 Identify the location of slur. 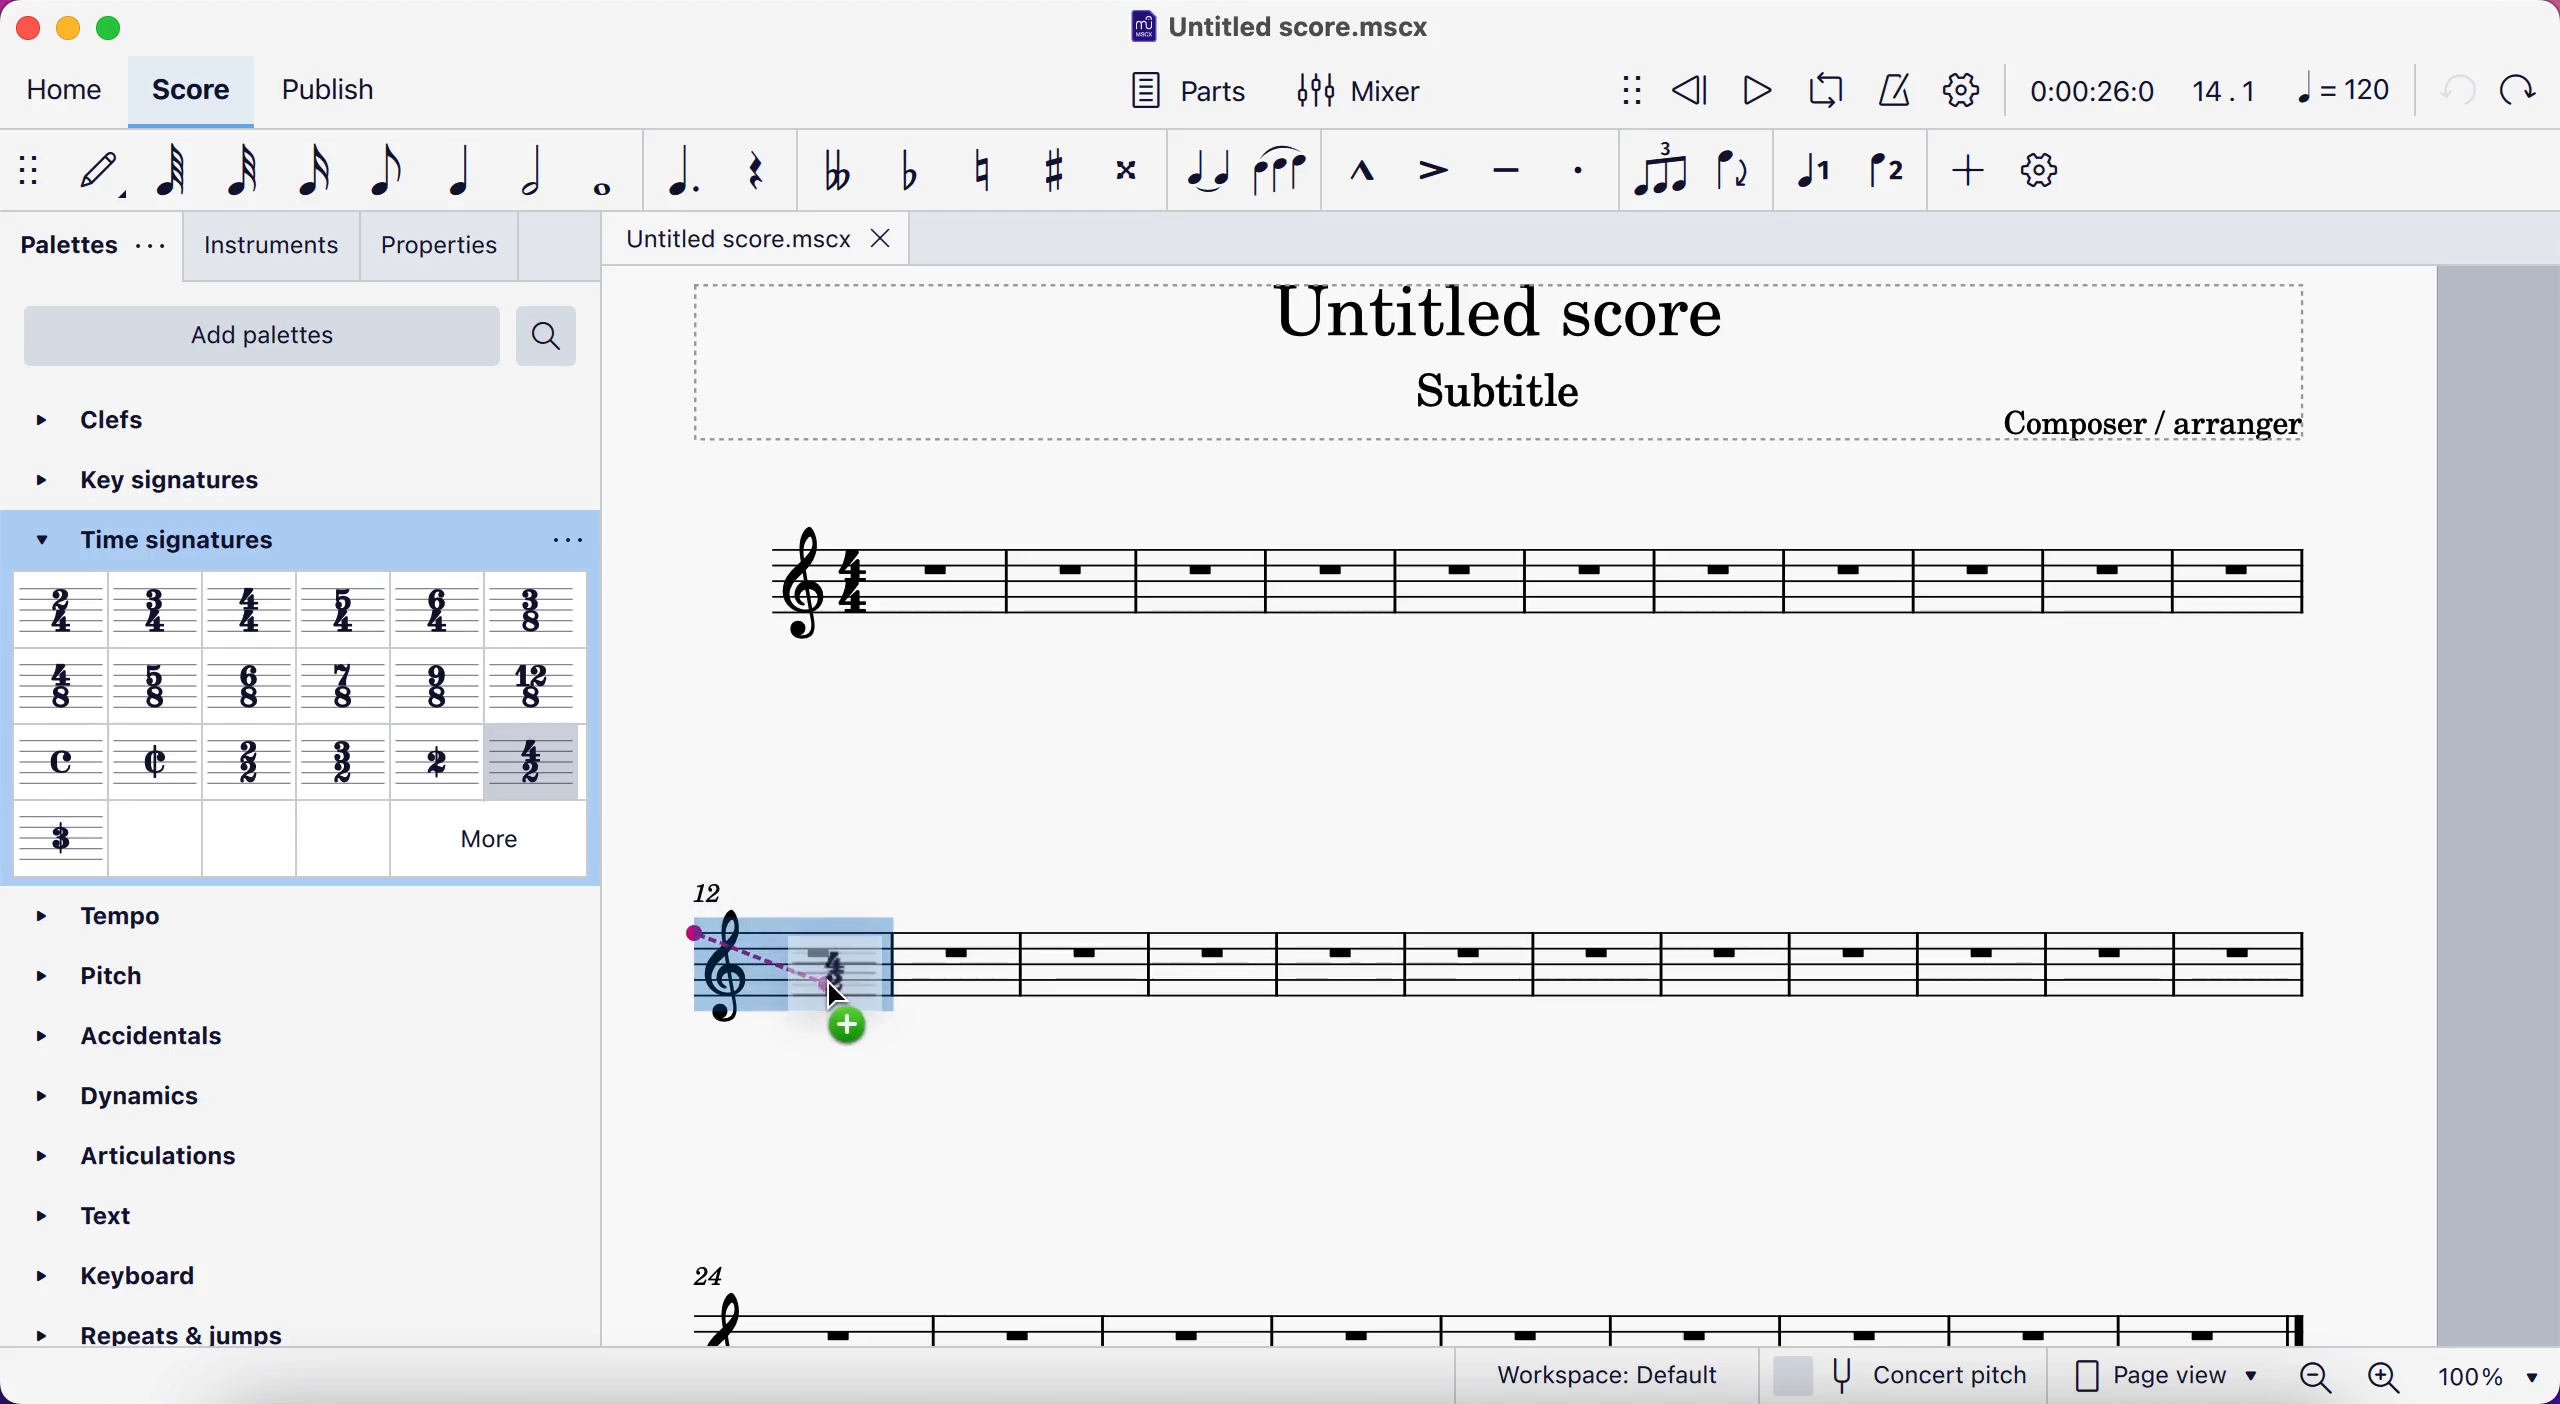
(1277, 170).